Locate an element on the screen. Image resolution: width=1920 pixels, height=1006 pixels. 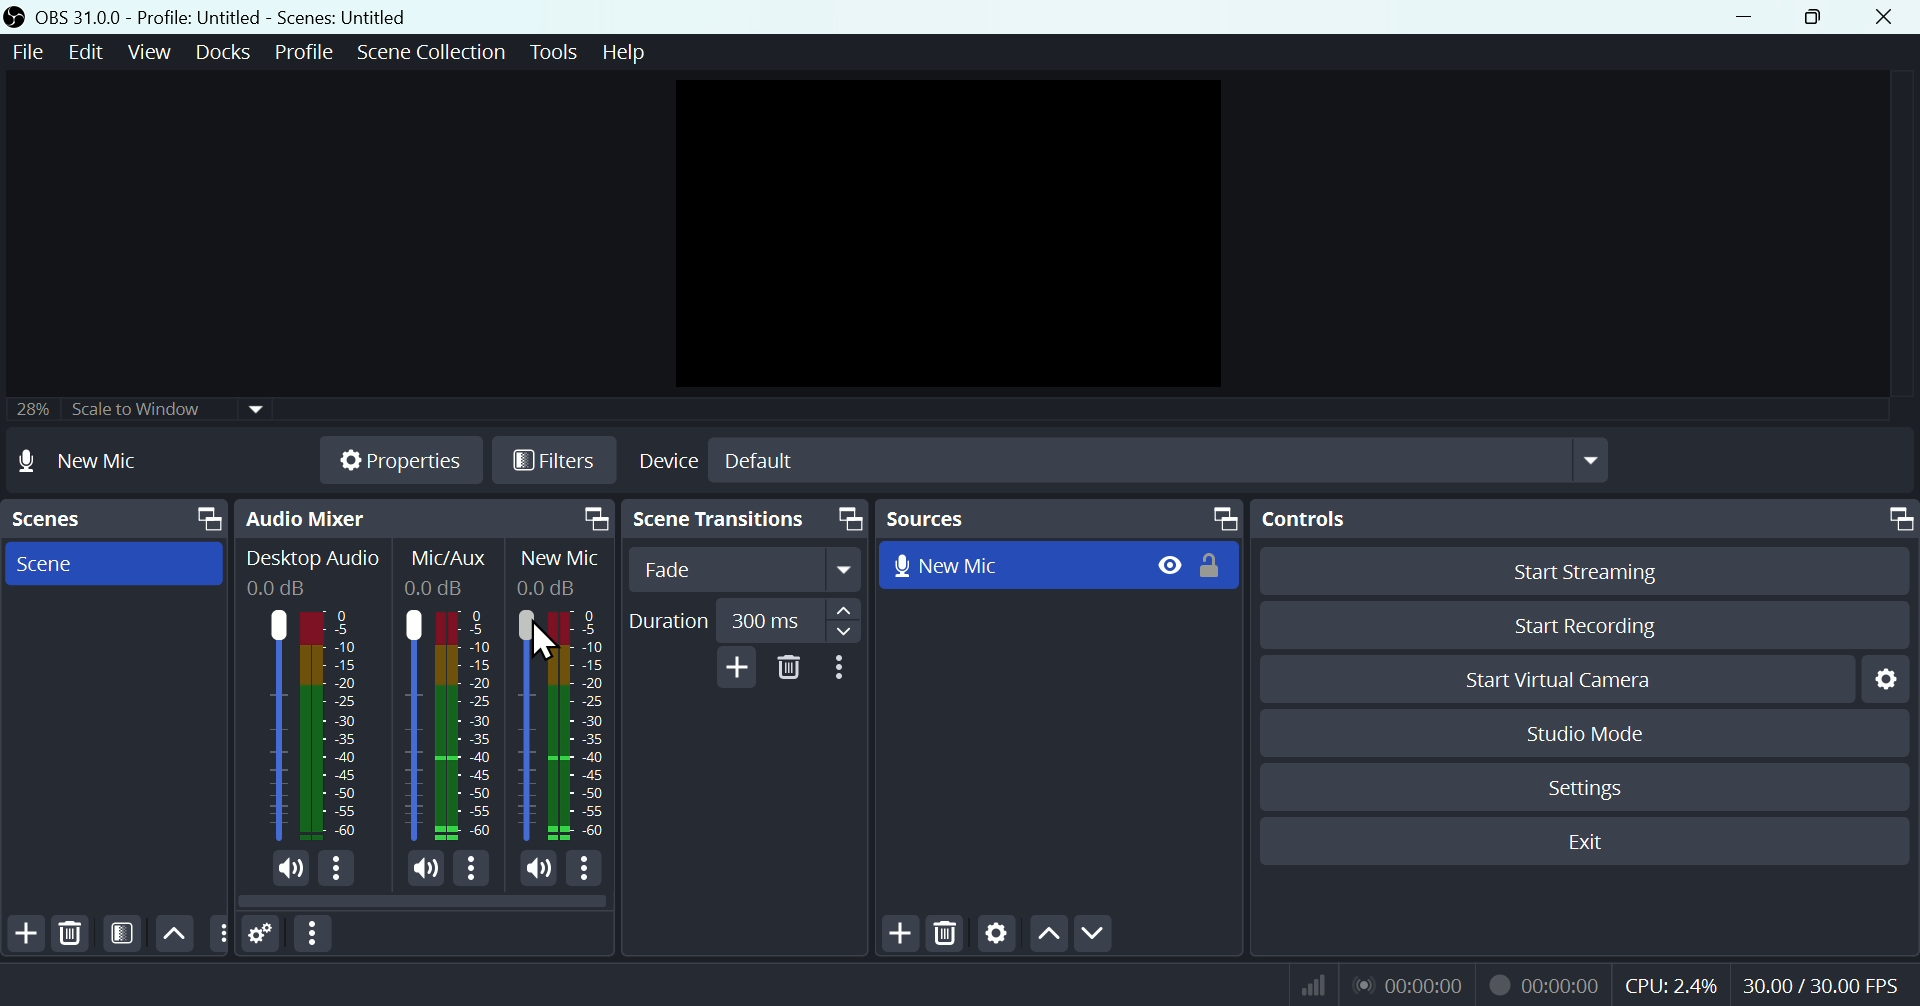
(un)mute is located at coordinates (288, 869).